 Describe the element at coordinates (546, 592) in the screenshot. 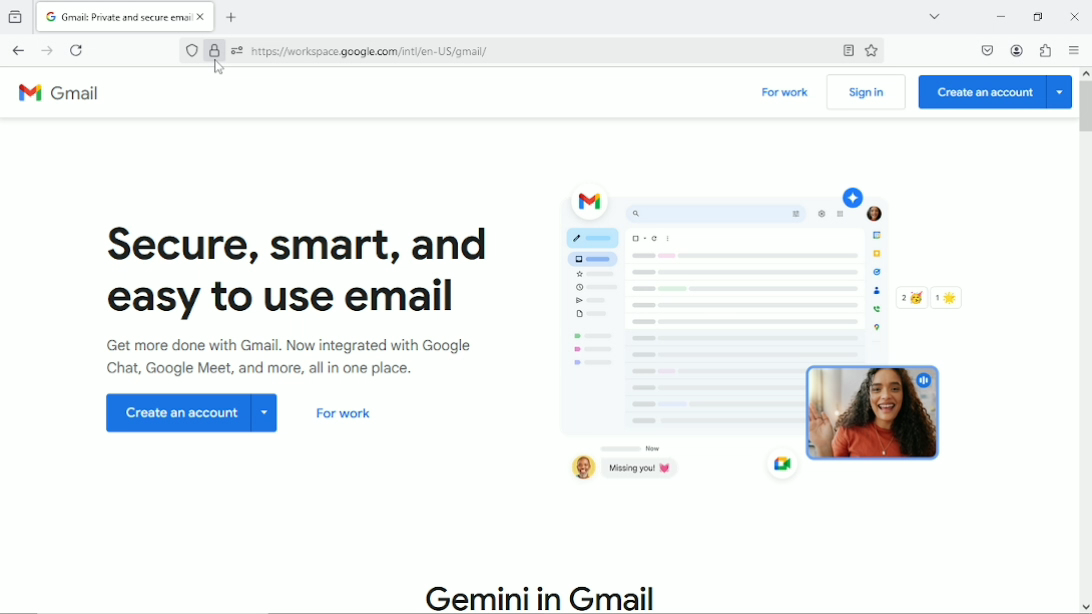

I see `Gemini in Gmail` at that location.